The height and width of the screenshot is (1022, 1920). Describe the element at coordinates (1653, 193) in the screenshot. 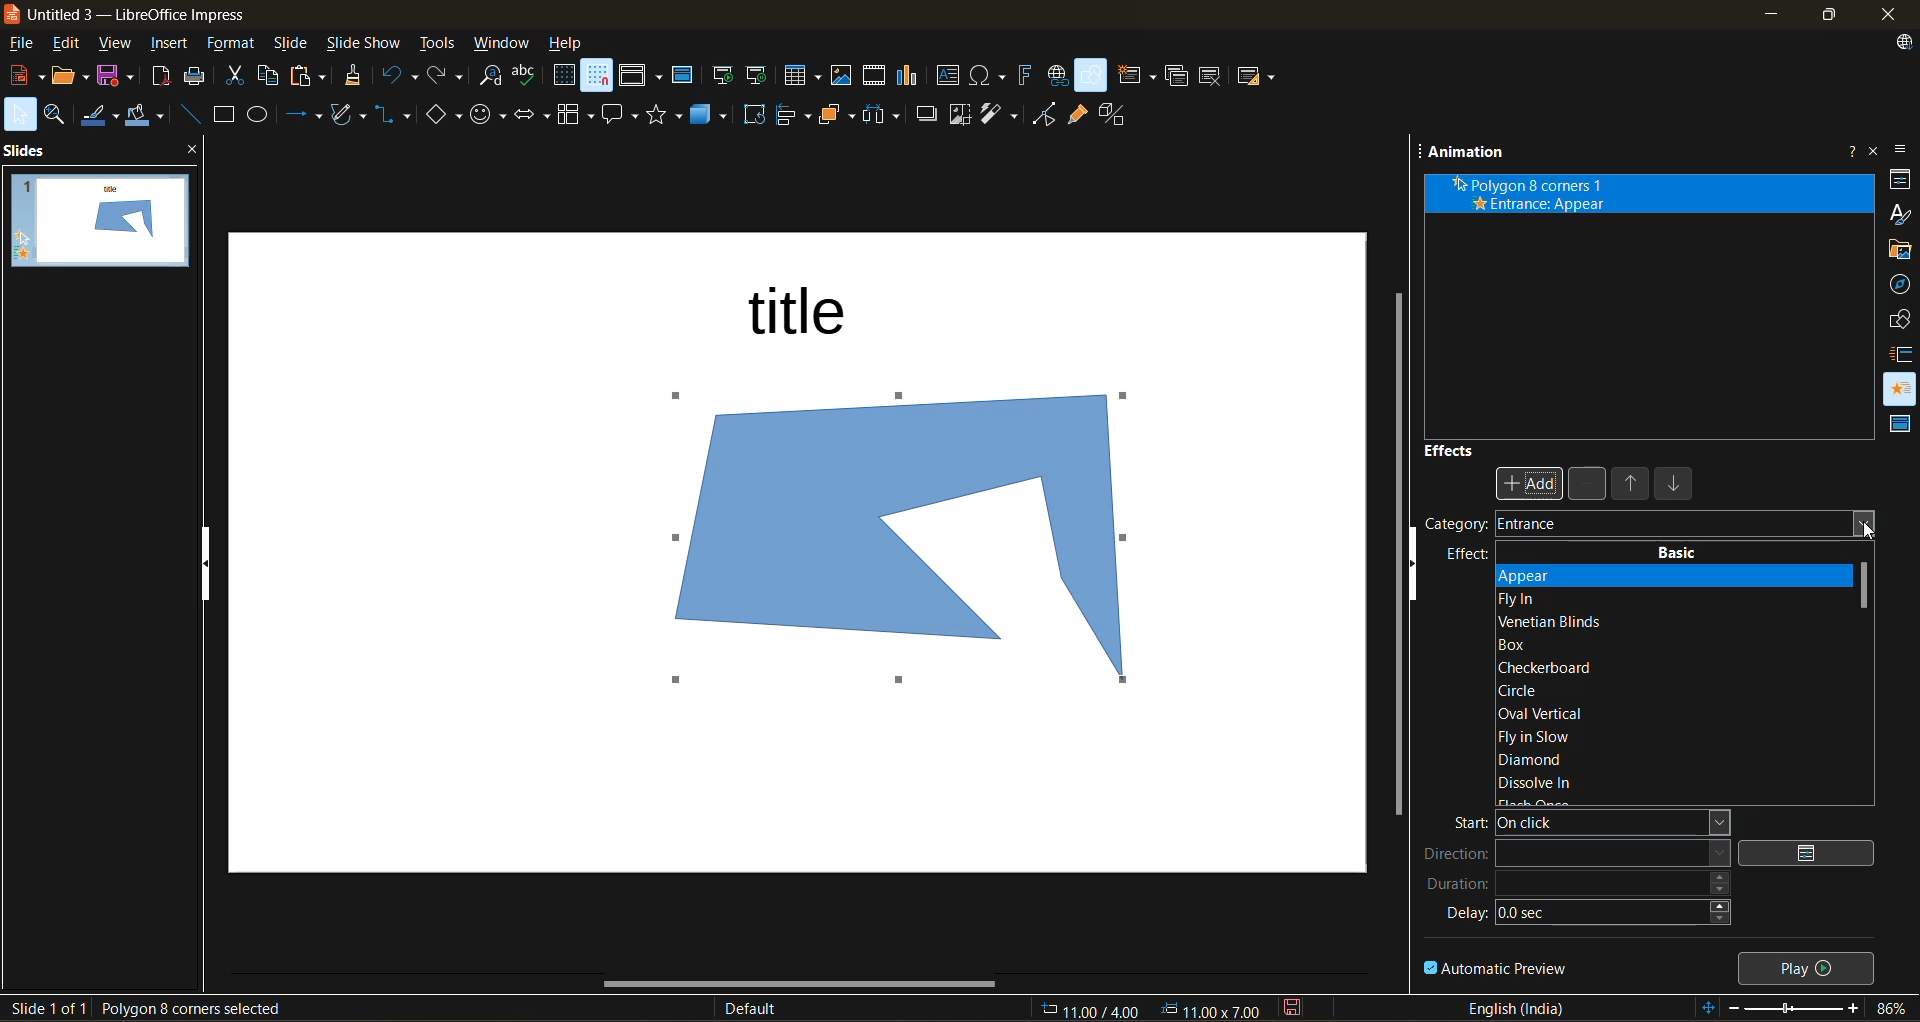

I see `animation effect` at that location.